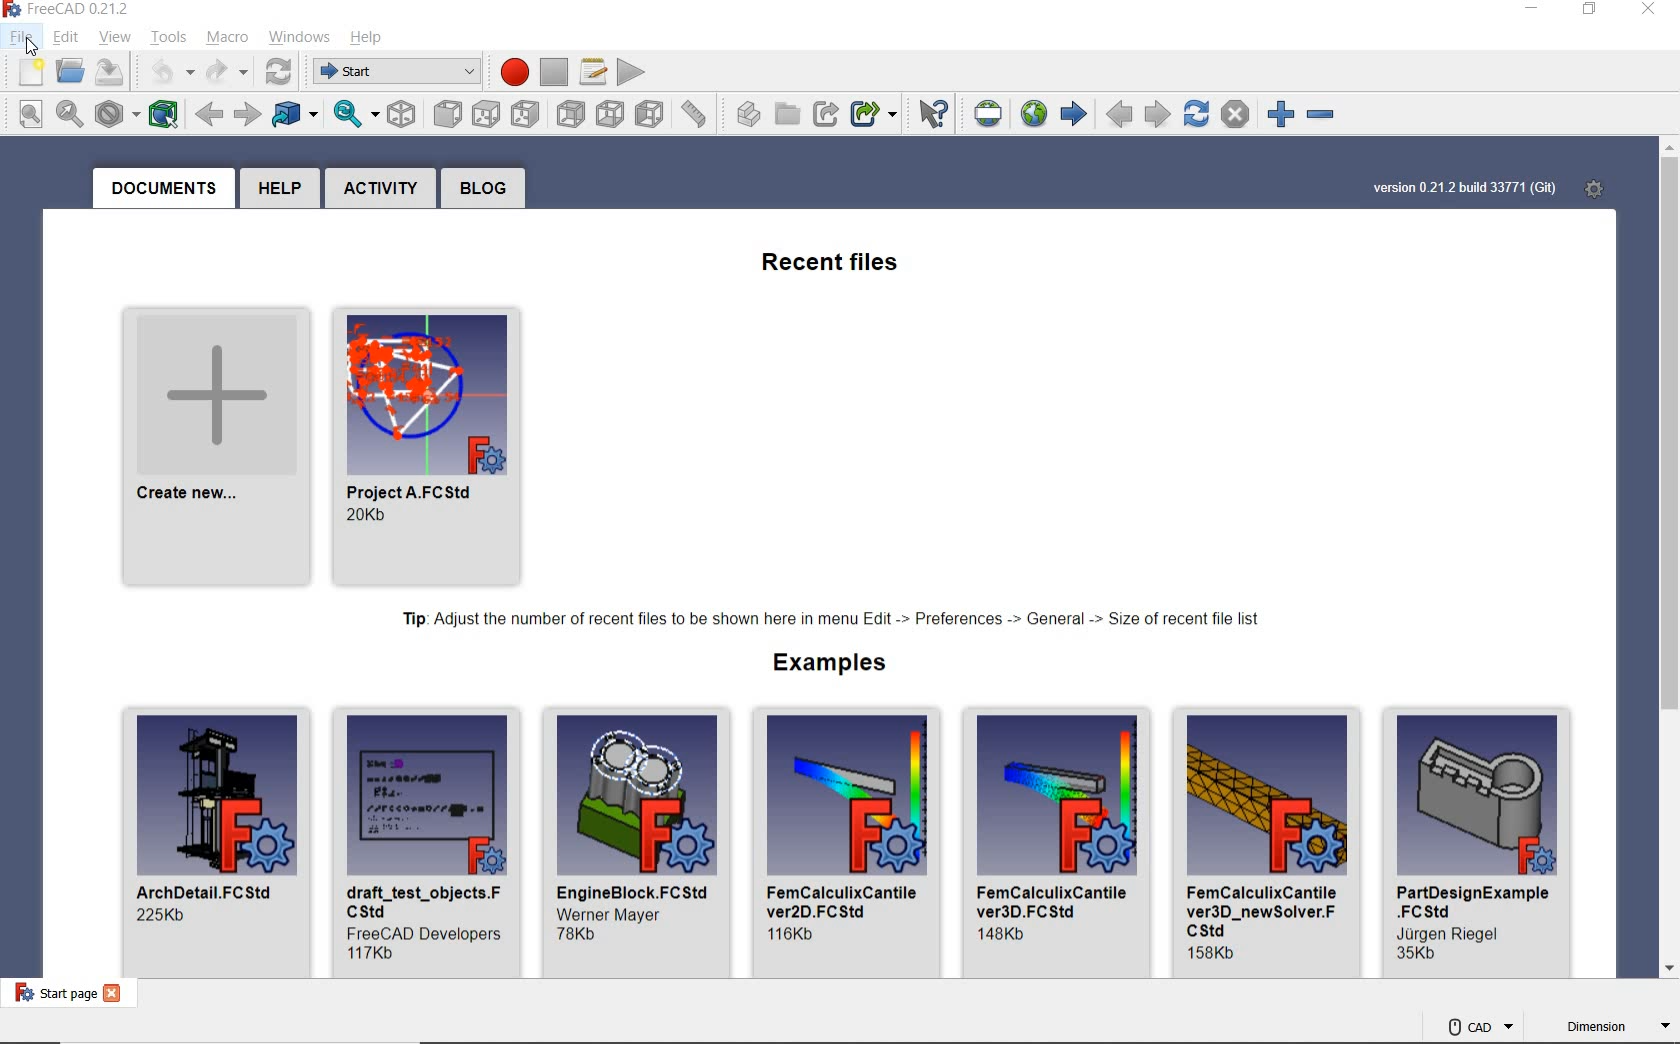  What do you see at coordinates (580, 934) in the screenshot?
I see `size` at bounding box center [580, 934].